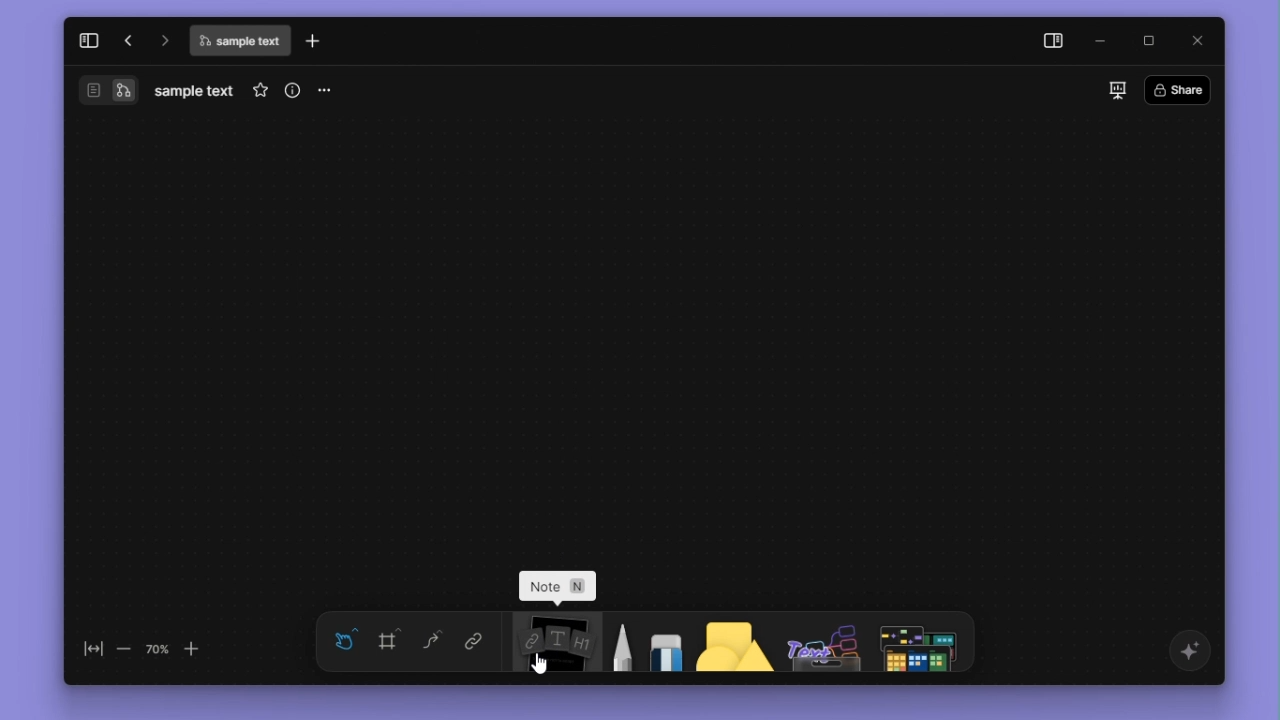 Image resolution: width=1280 pixels, height=720 pixels. Describe the element at coordinates (124, 650) in the screenshot. I see `zoom out` at that location.